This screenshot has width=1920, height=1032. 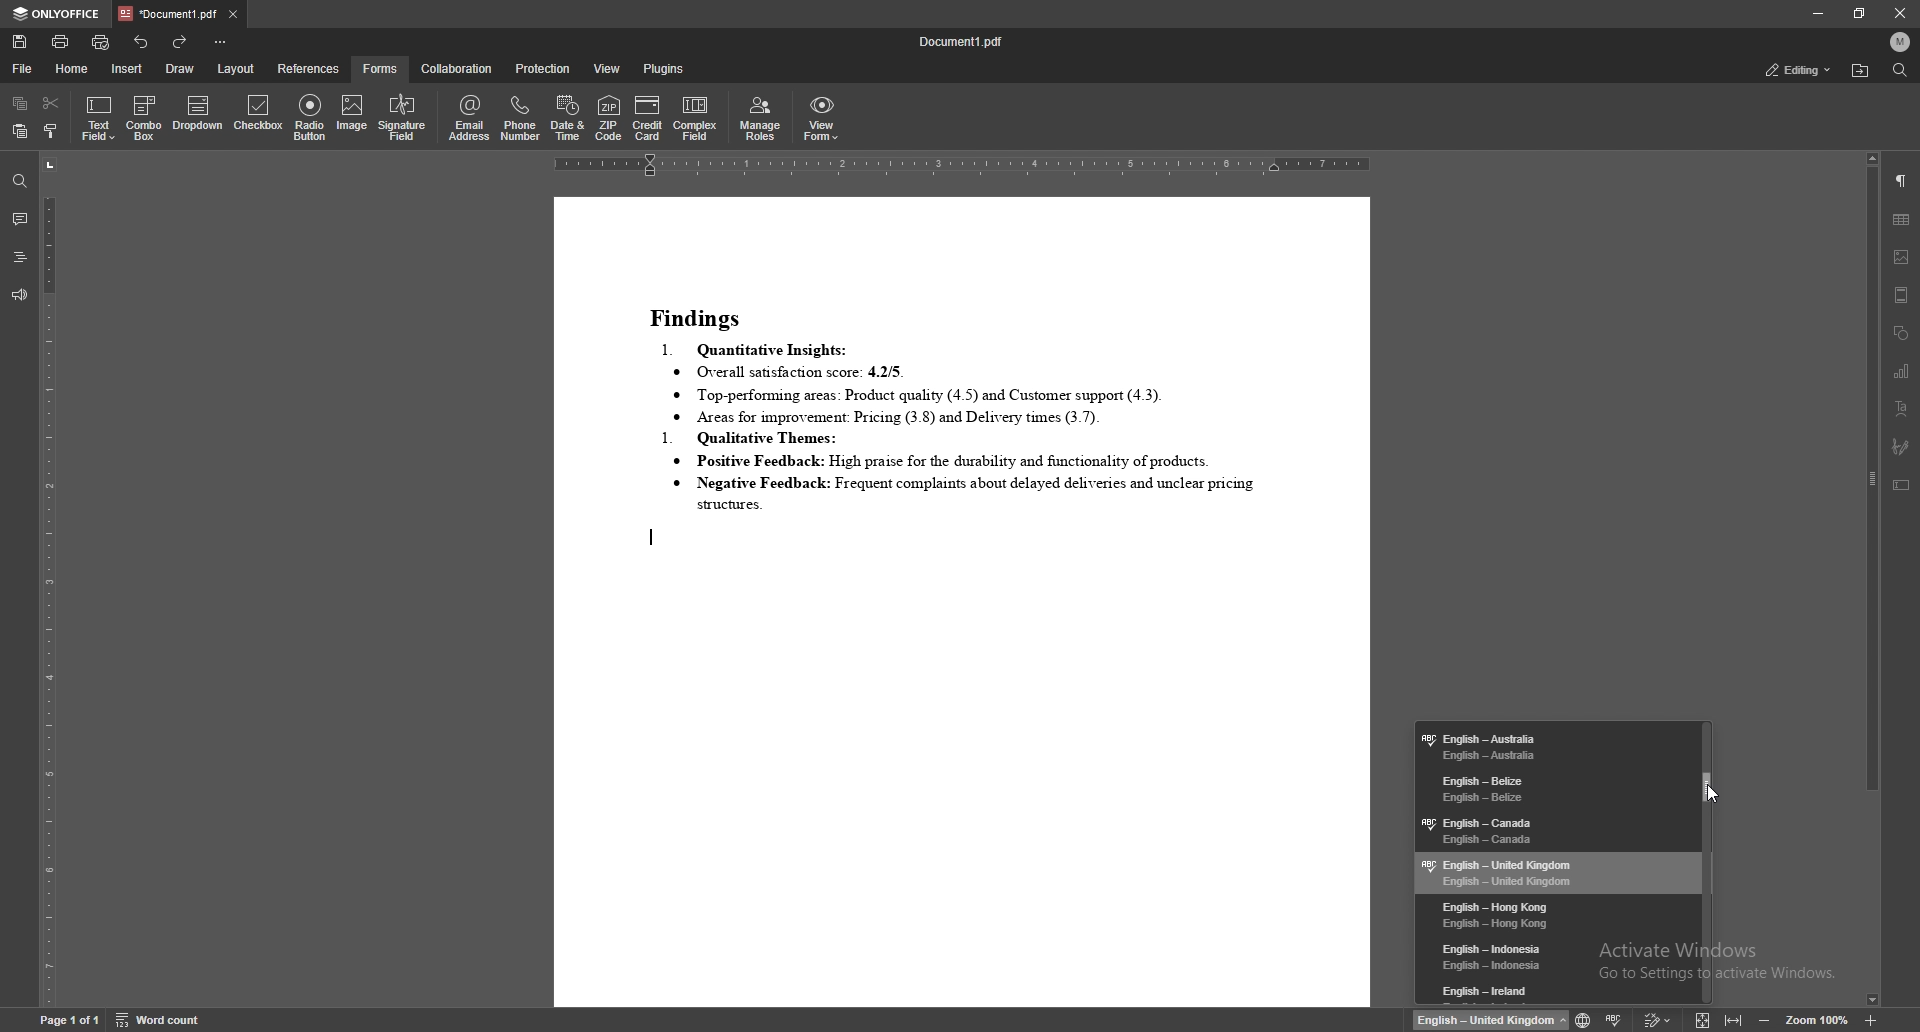 I want to click on feedback, so click(x=19, y=296).